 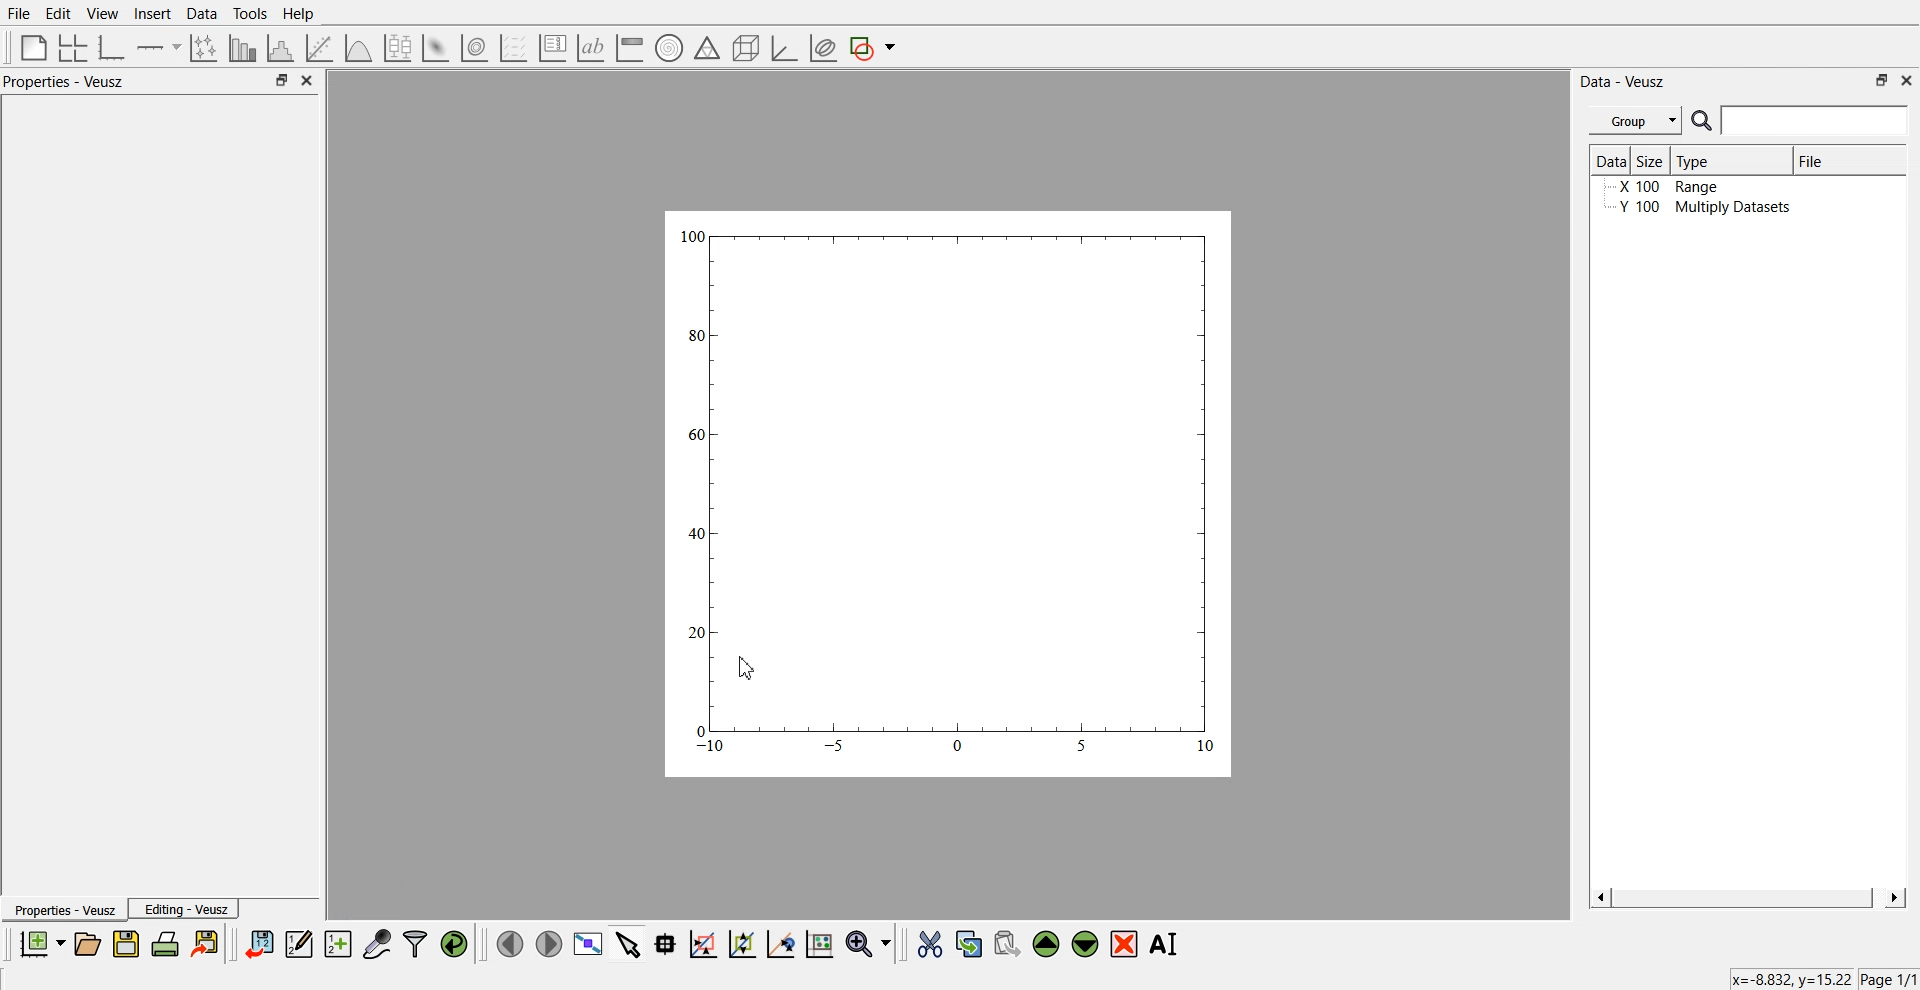 What do you see at coordinates (358, 46) in the screenshot?
I see `plot a function on a graph` at bounding box center [358, 46].